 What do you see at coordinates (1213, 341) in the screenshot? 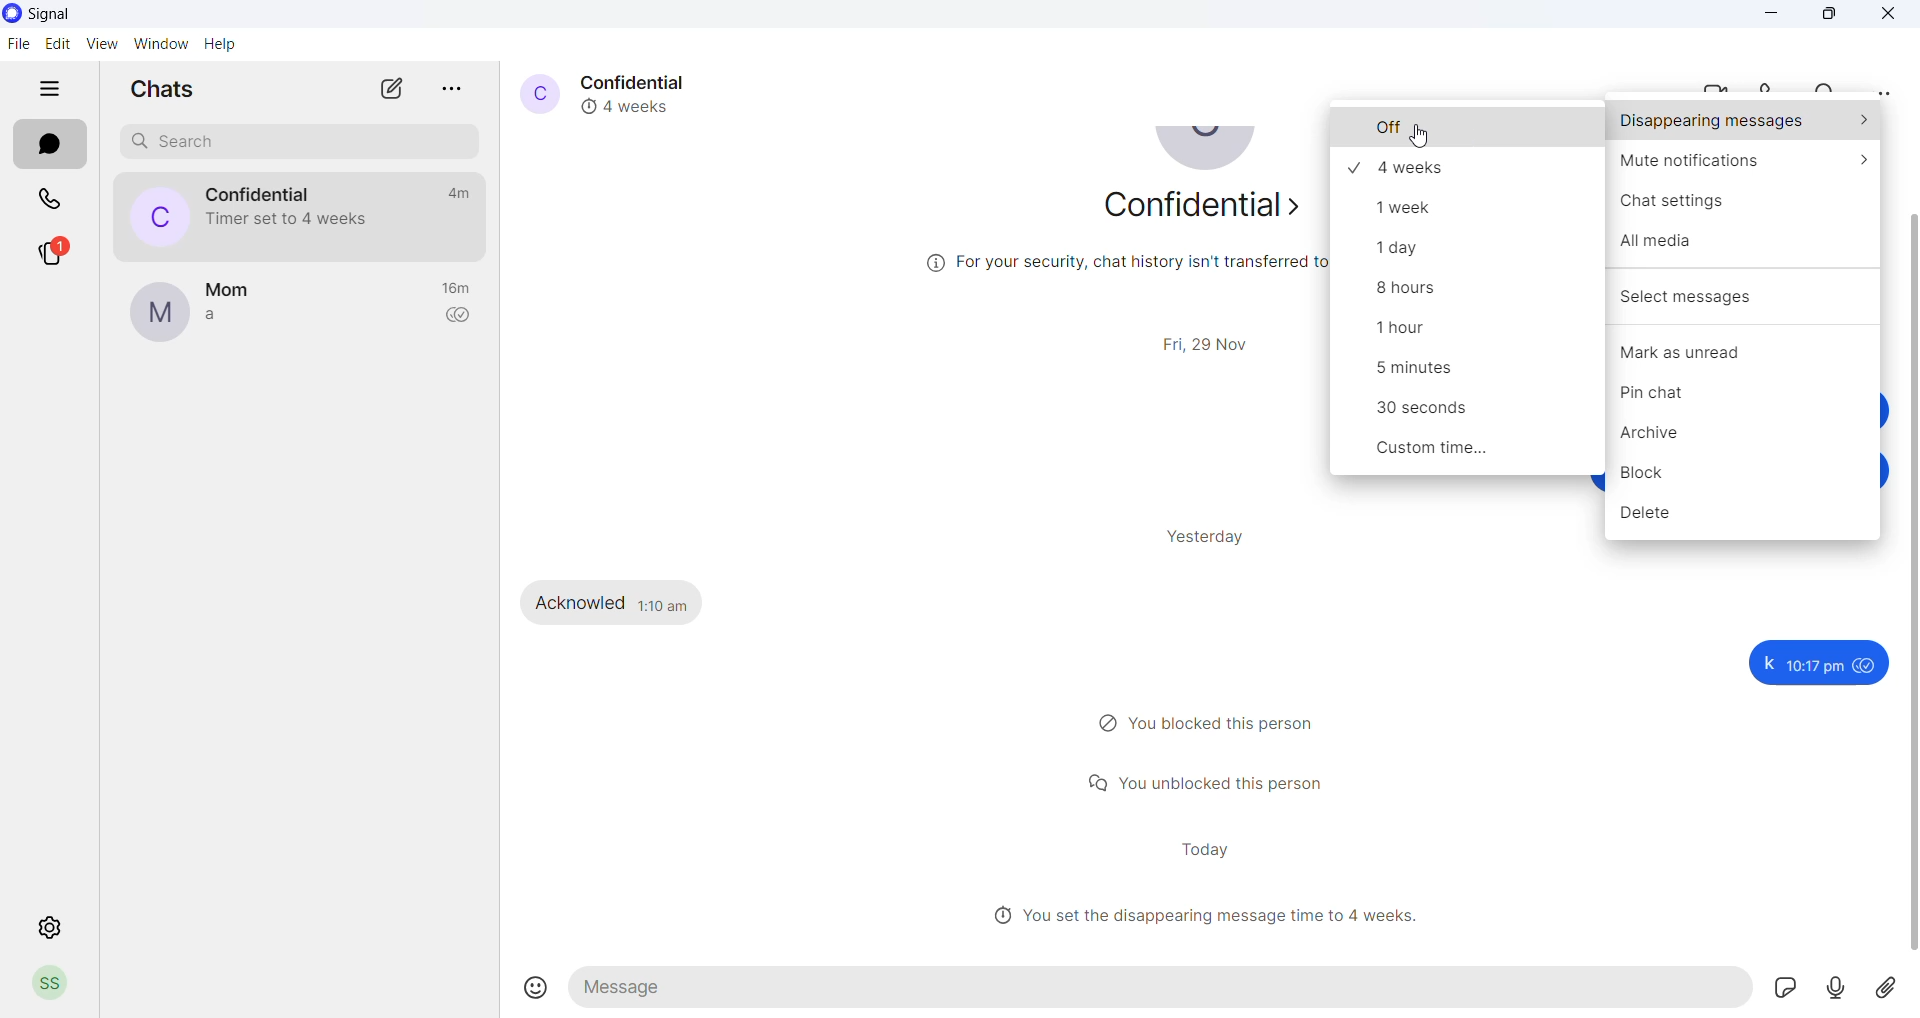
I see `date heading` at bounding box center [1213, 341].